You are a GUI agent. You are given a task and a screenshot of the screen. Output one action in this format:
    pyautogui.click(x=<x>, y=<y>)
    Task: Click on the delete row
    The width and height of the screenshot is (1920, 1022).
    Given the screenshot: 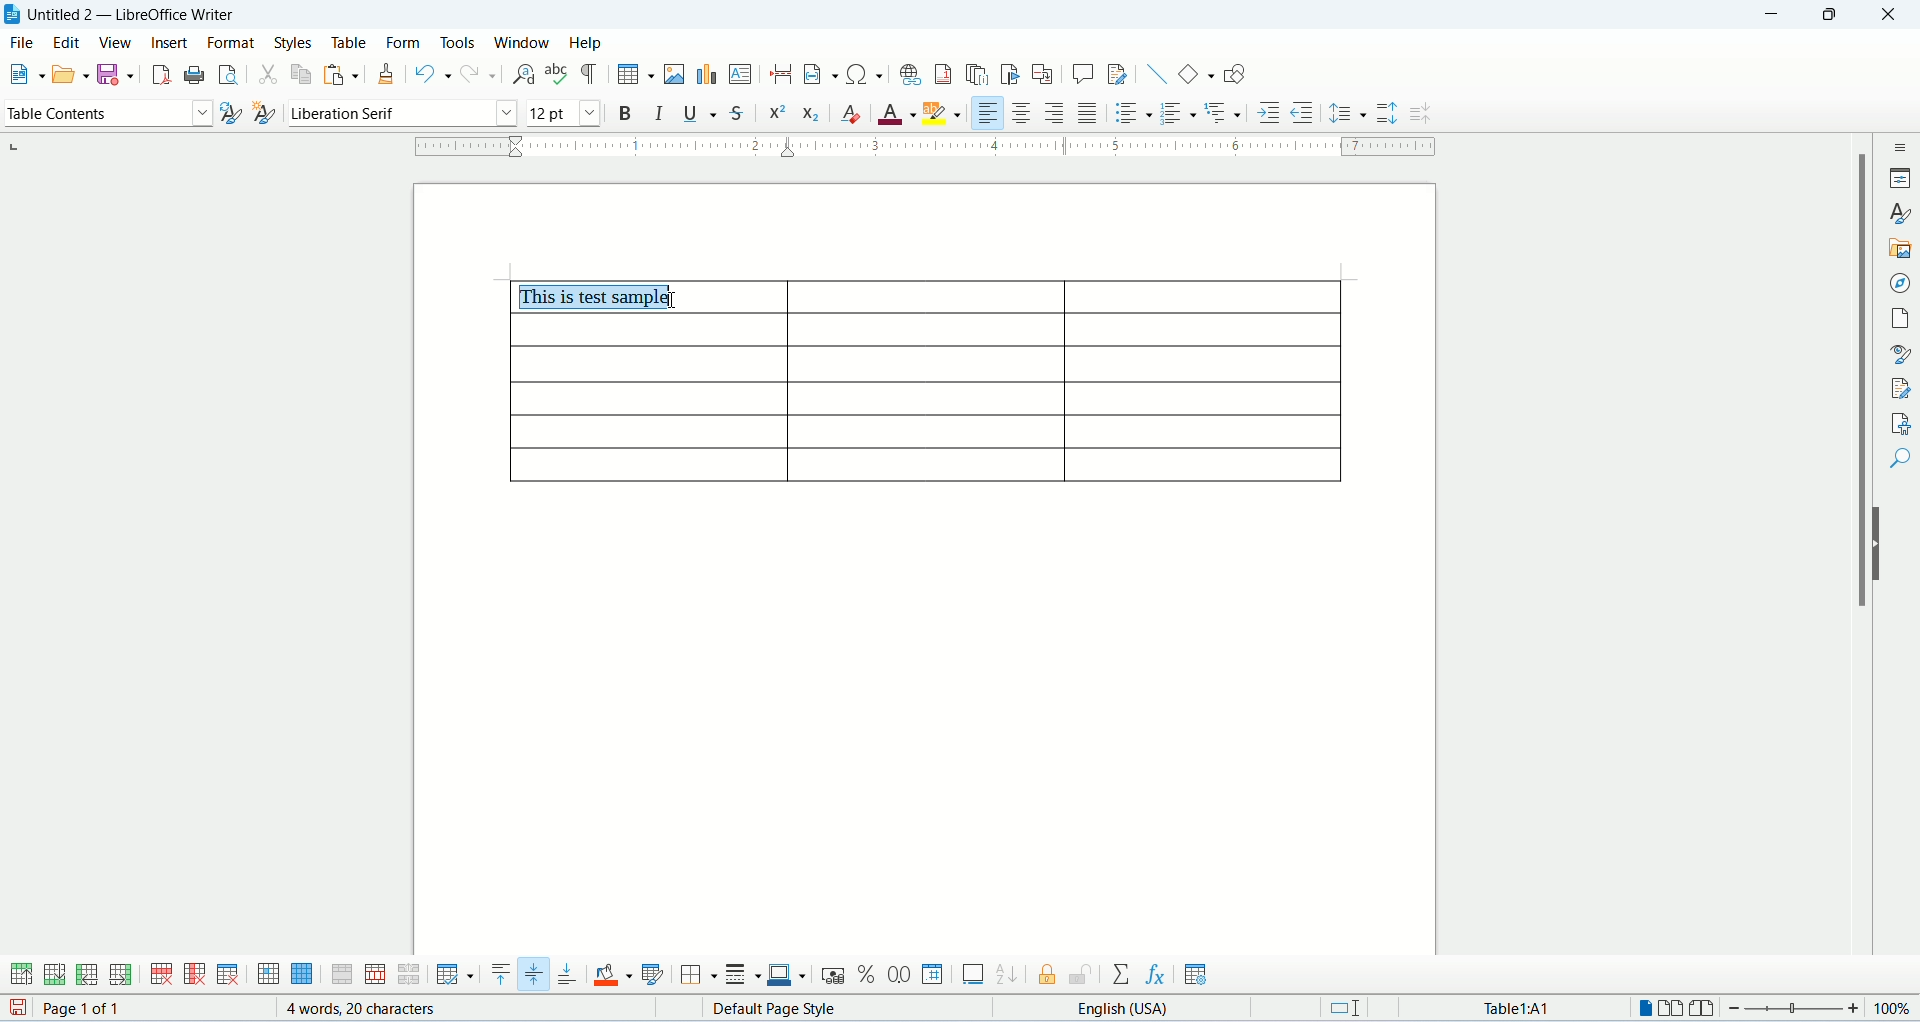 What is the action you would take?
    pyautogui.click(x=164, y=976)
    